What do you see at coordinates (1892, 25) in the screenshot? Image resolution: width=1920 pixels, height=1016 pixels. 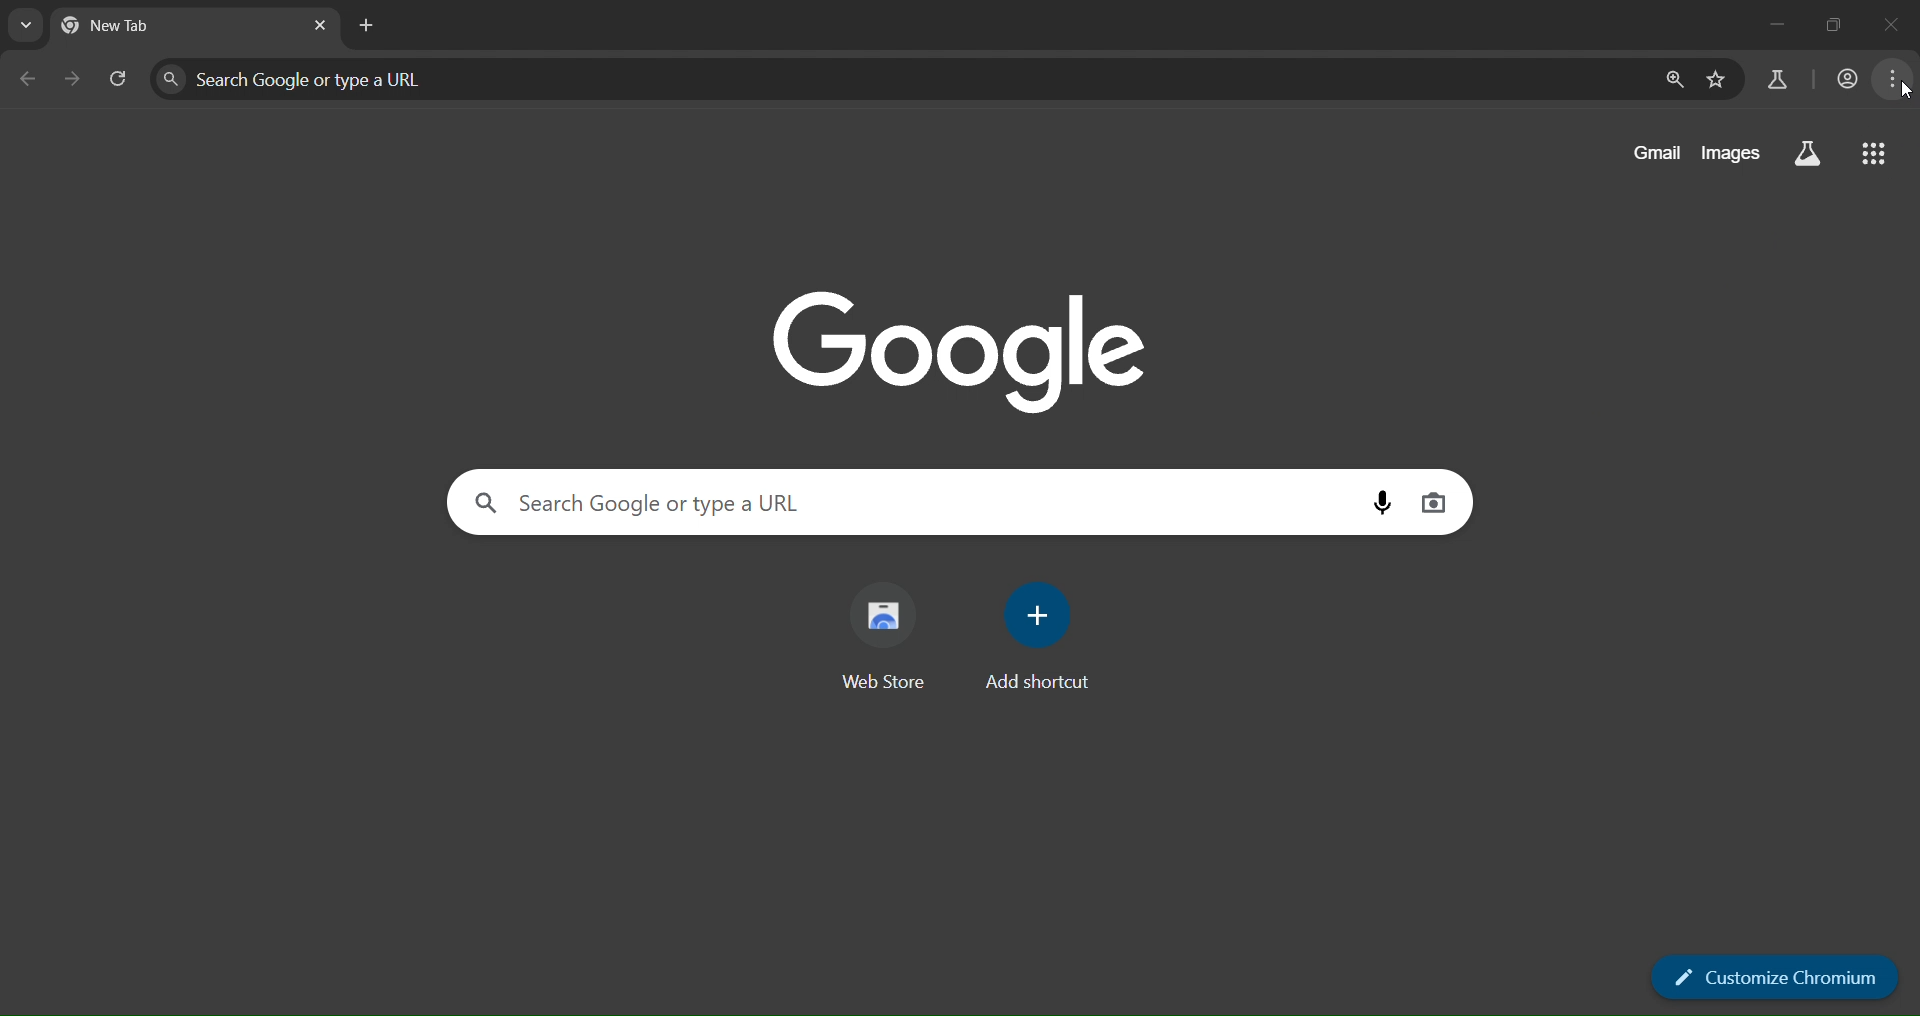 I see `close` at bounding box center [1892, 25].